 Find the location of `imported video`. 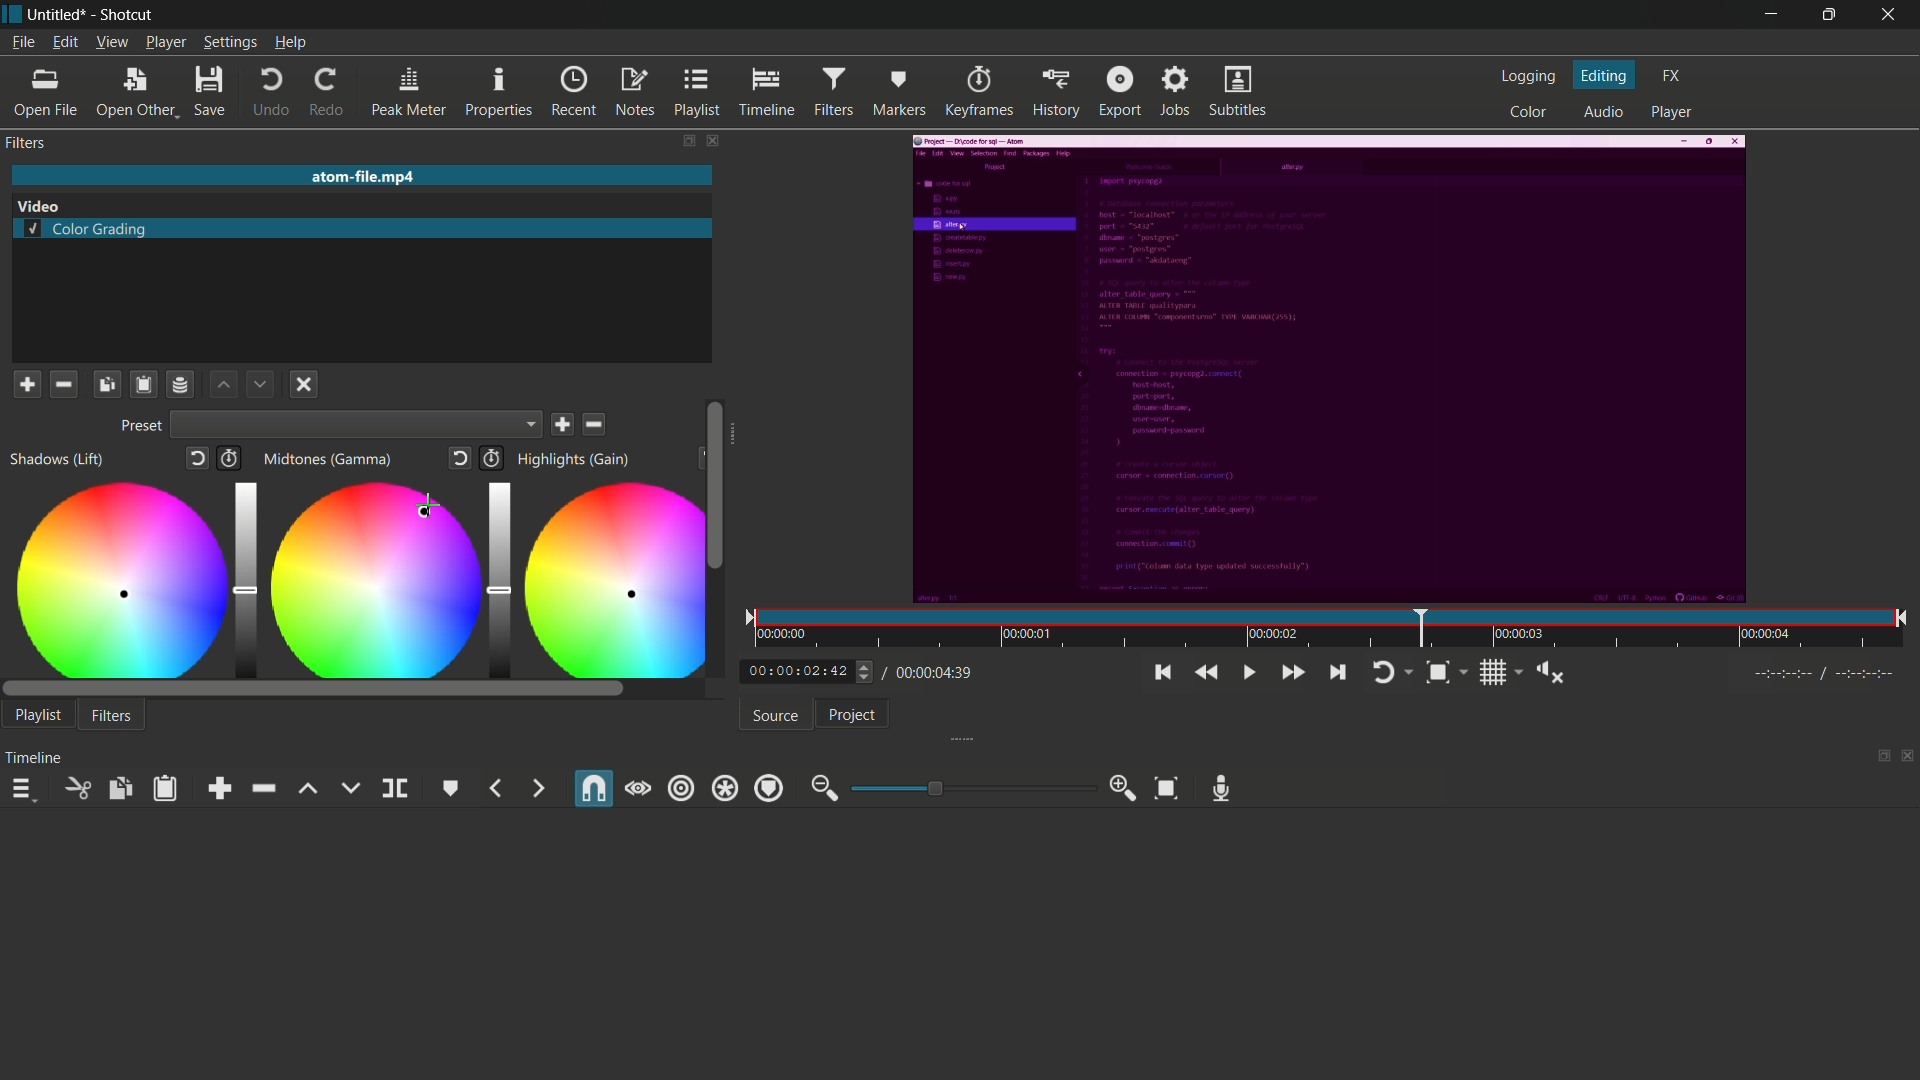

imported video is located at coordinates (1328, 371).